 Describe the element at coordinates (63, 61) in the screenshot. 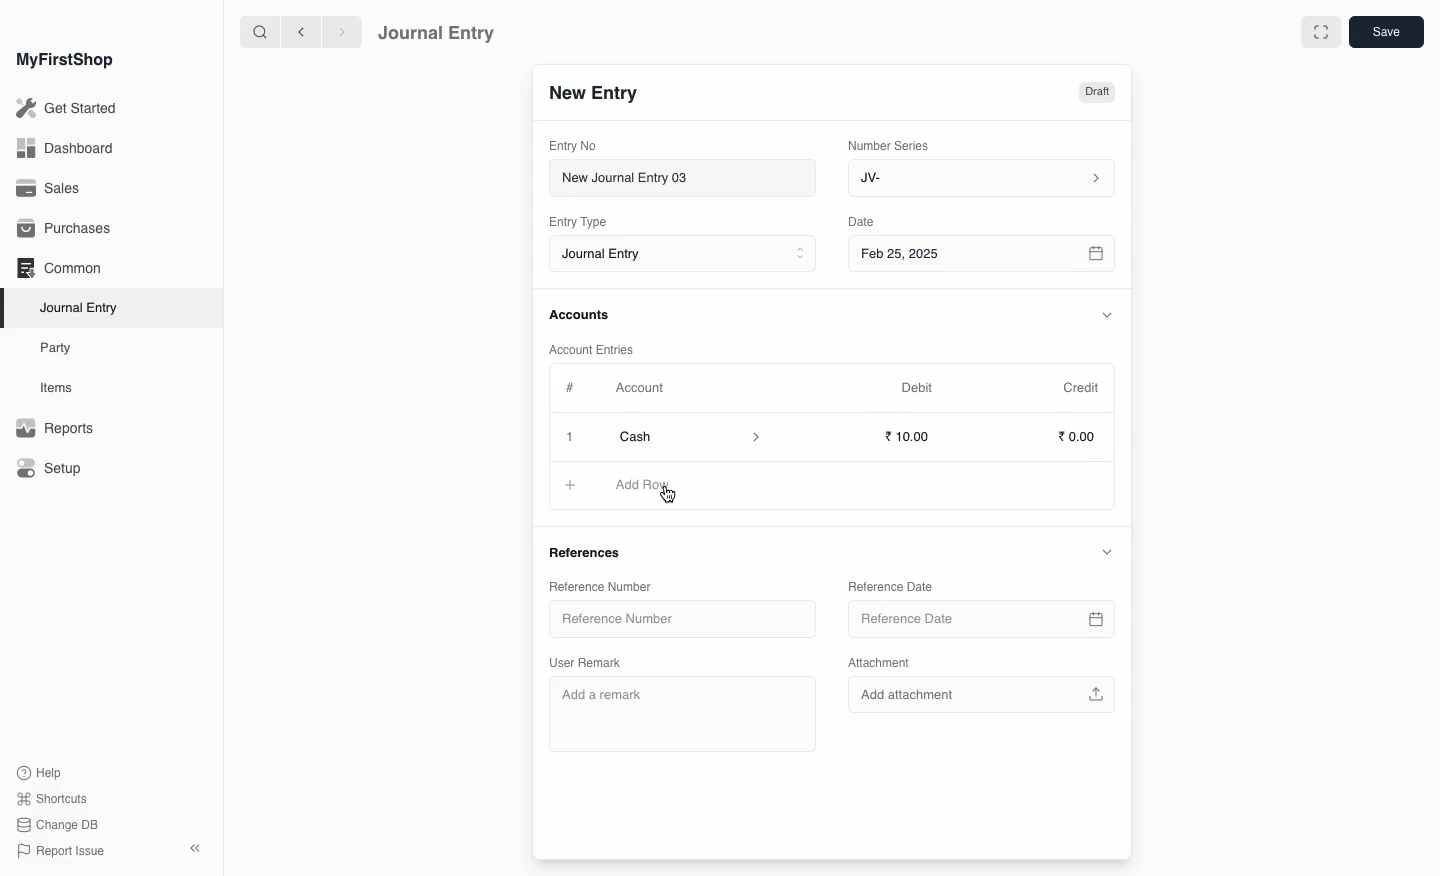

I see `MyFirstShop` at that location.